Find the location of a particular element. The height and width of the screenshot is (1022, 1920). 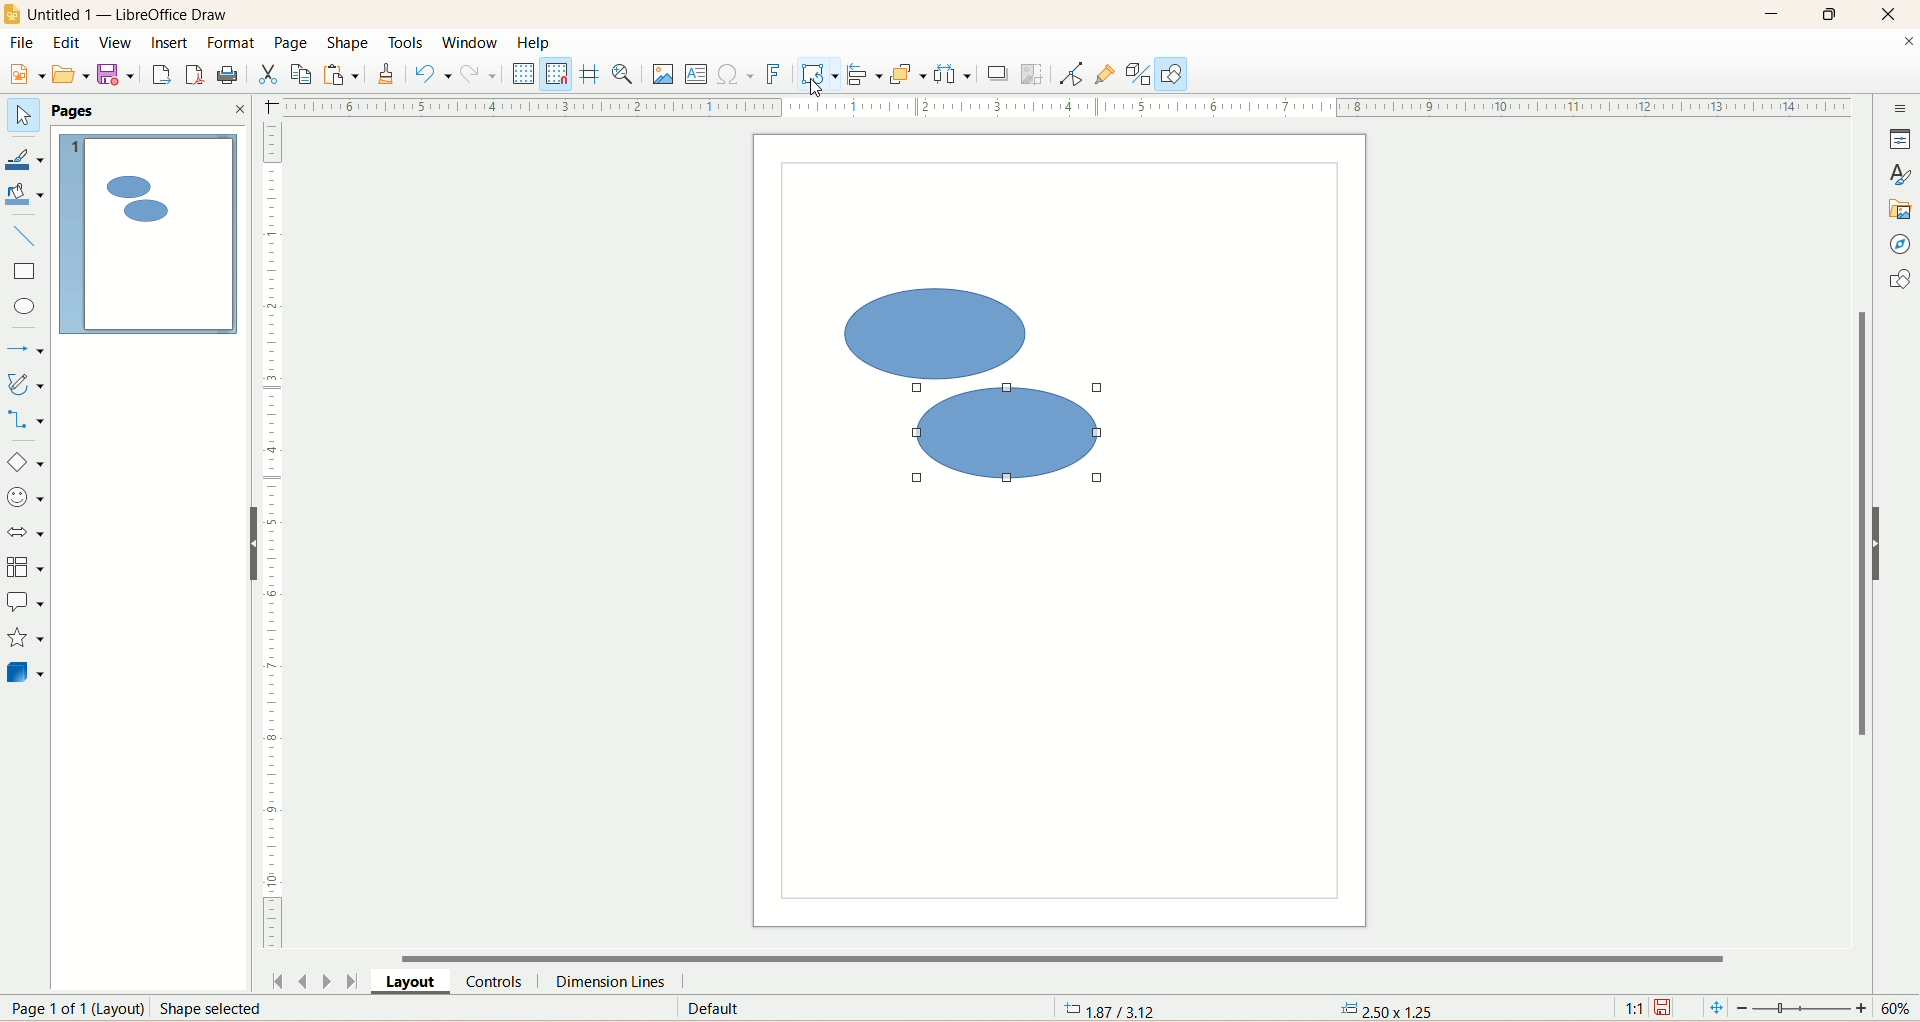

open is located at coordinates (69, 72).